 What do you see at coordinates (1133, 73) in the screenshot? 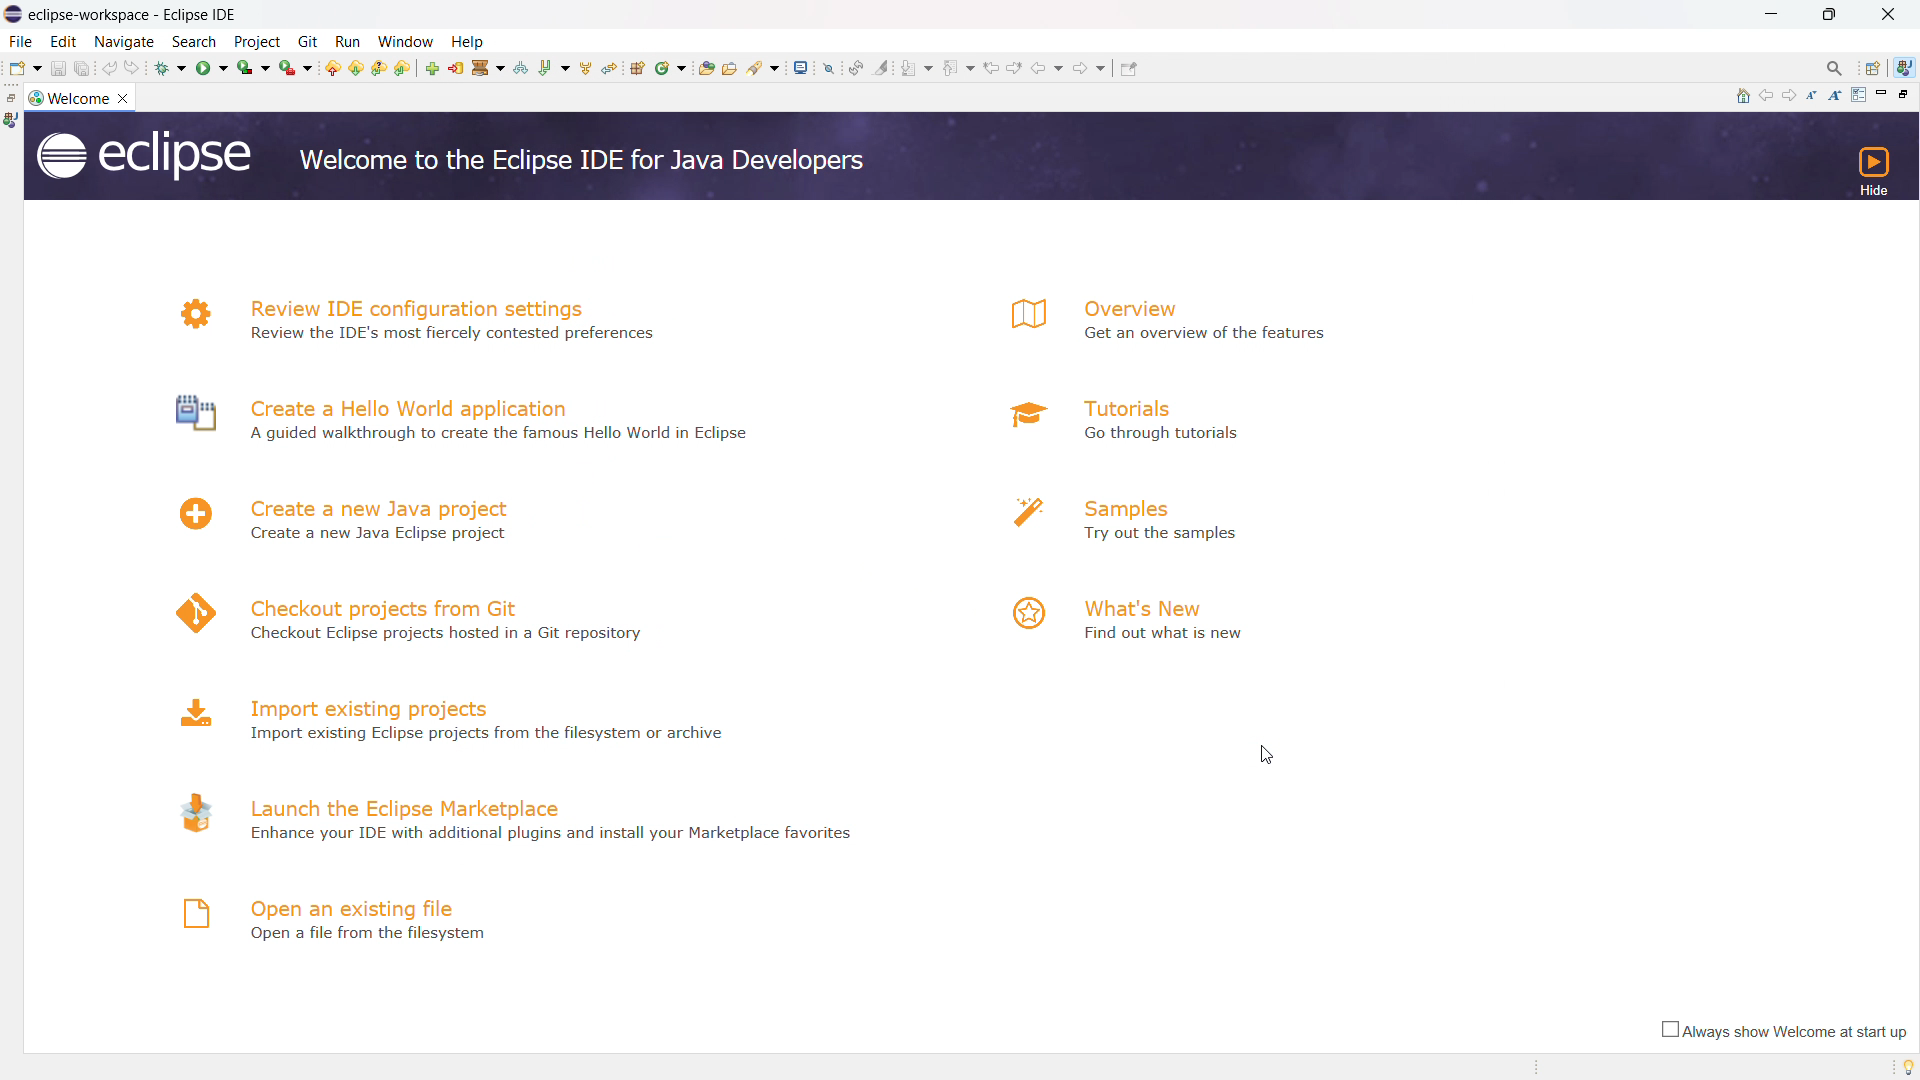
I see `pin editor` at bounding box center [1133, 73].